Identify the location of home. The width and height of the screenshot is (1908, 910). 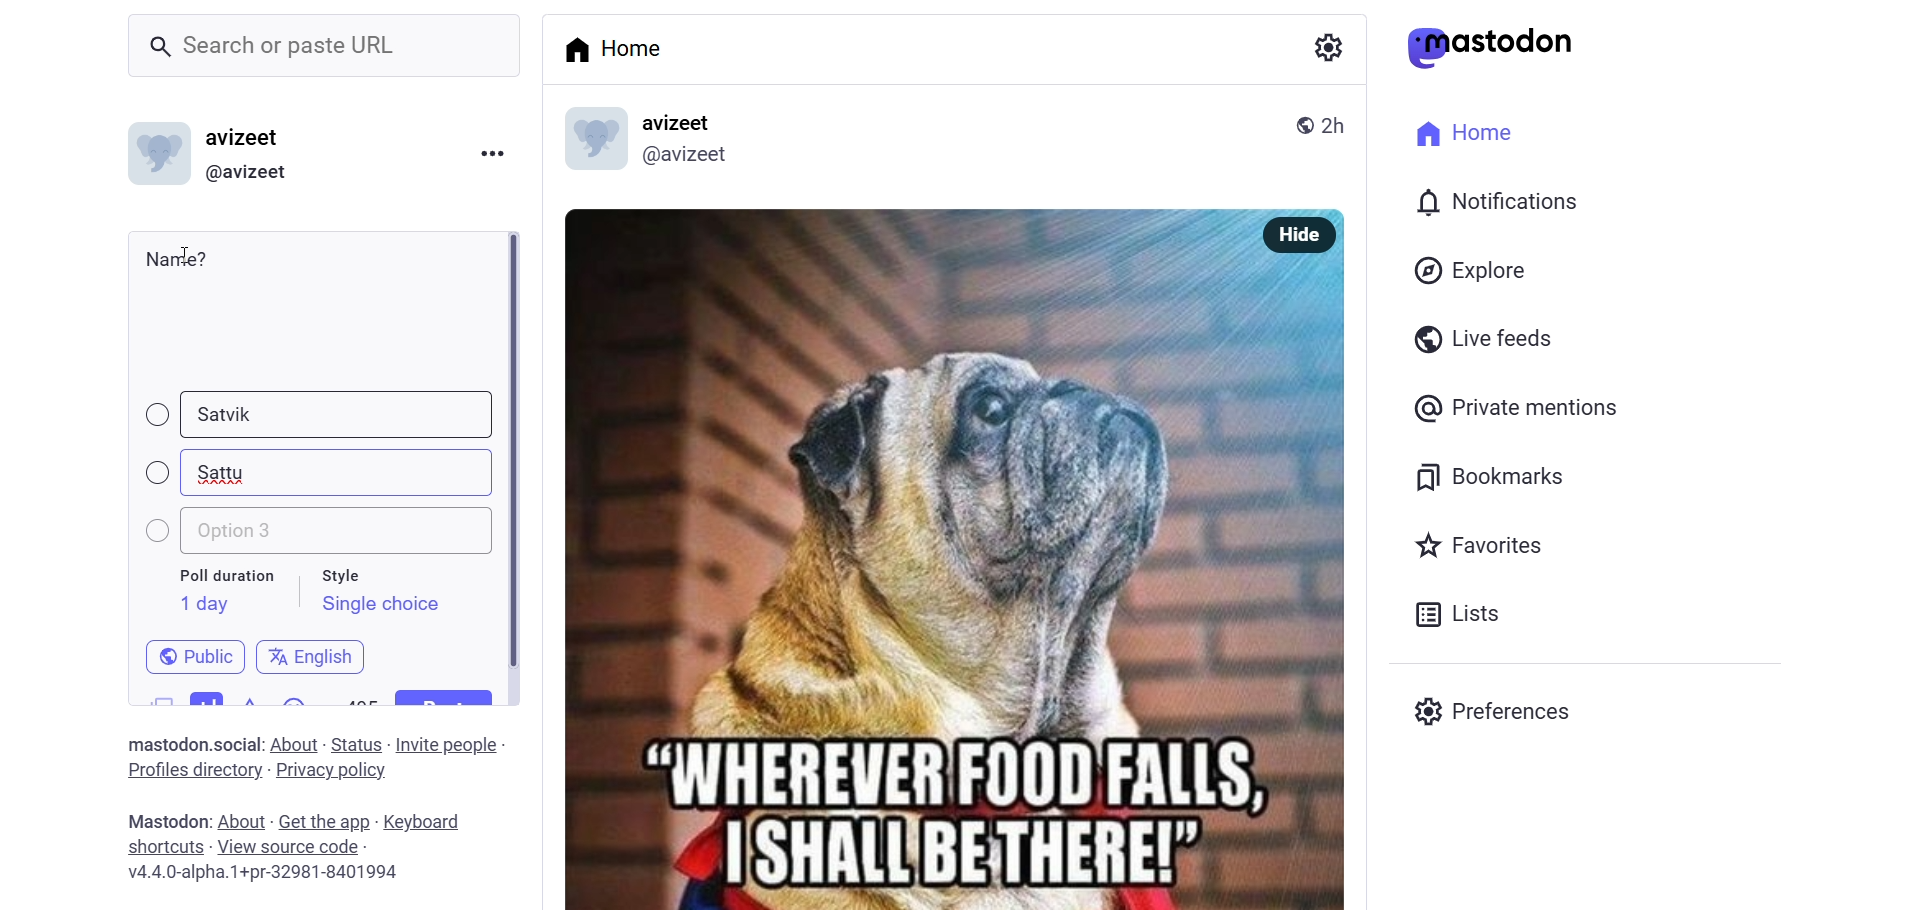
(1458, 130).